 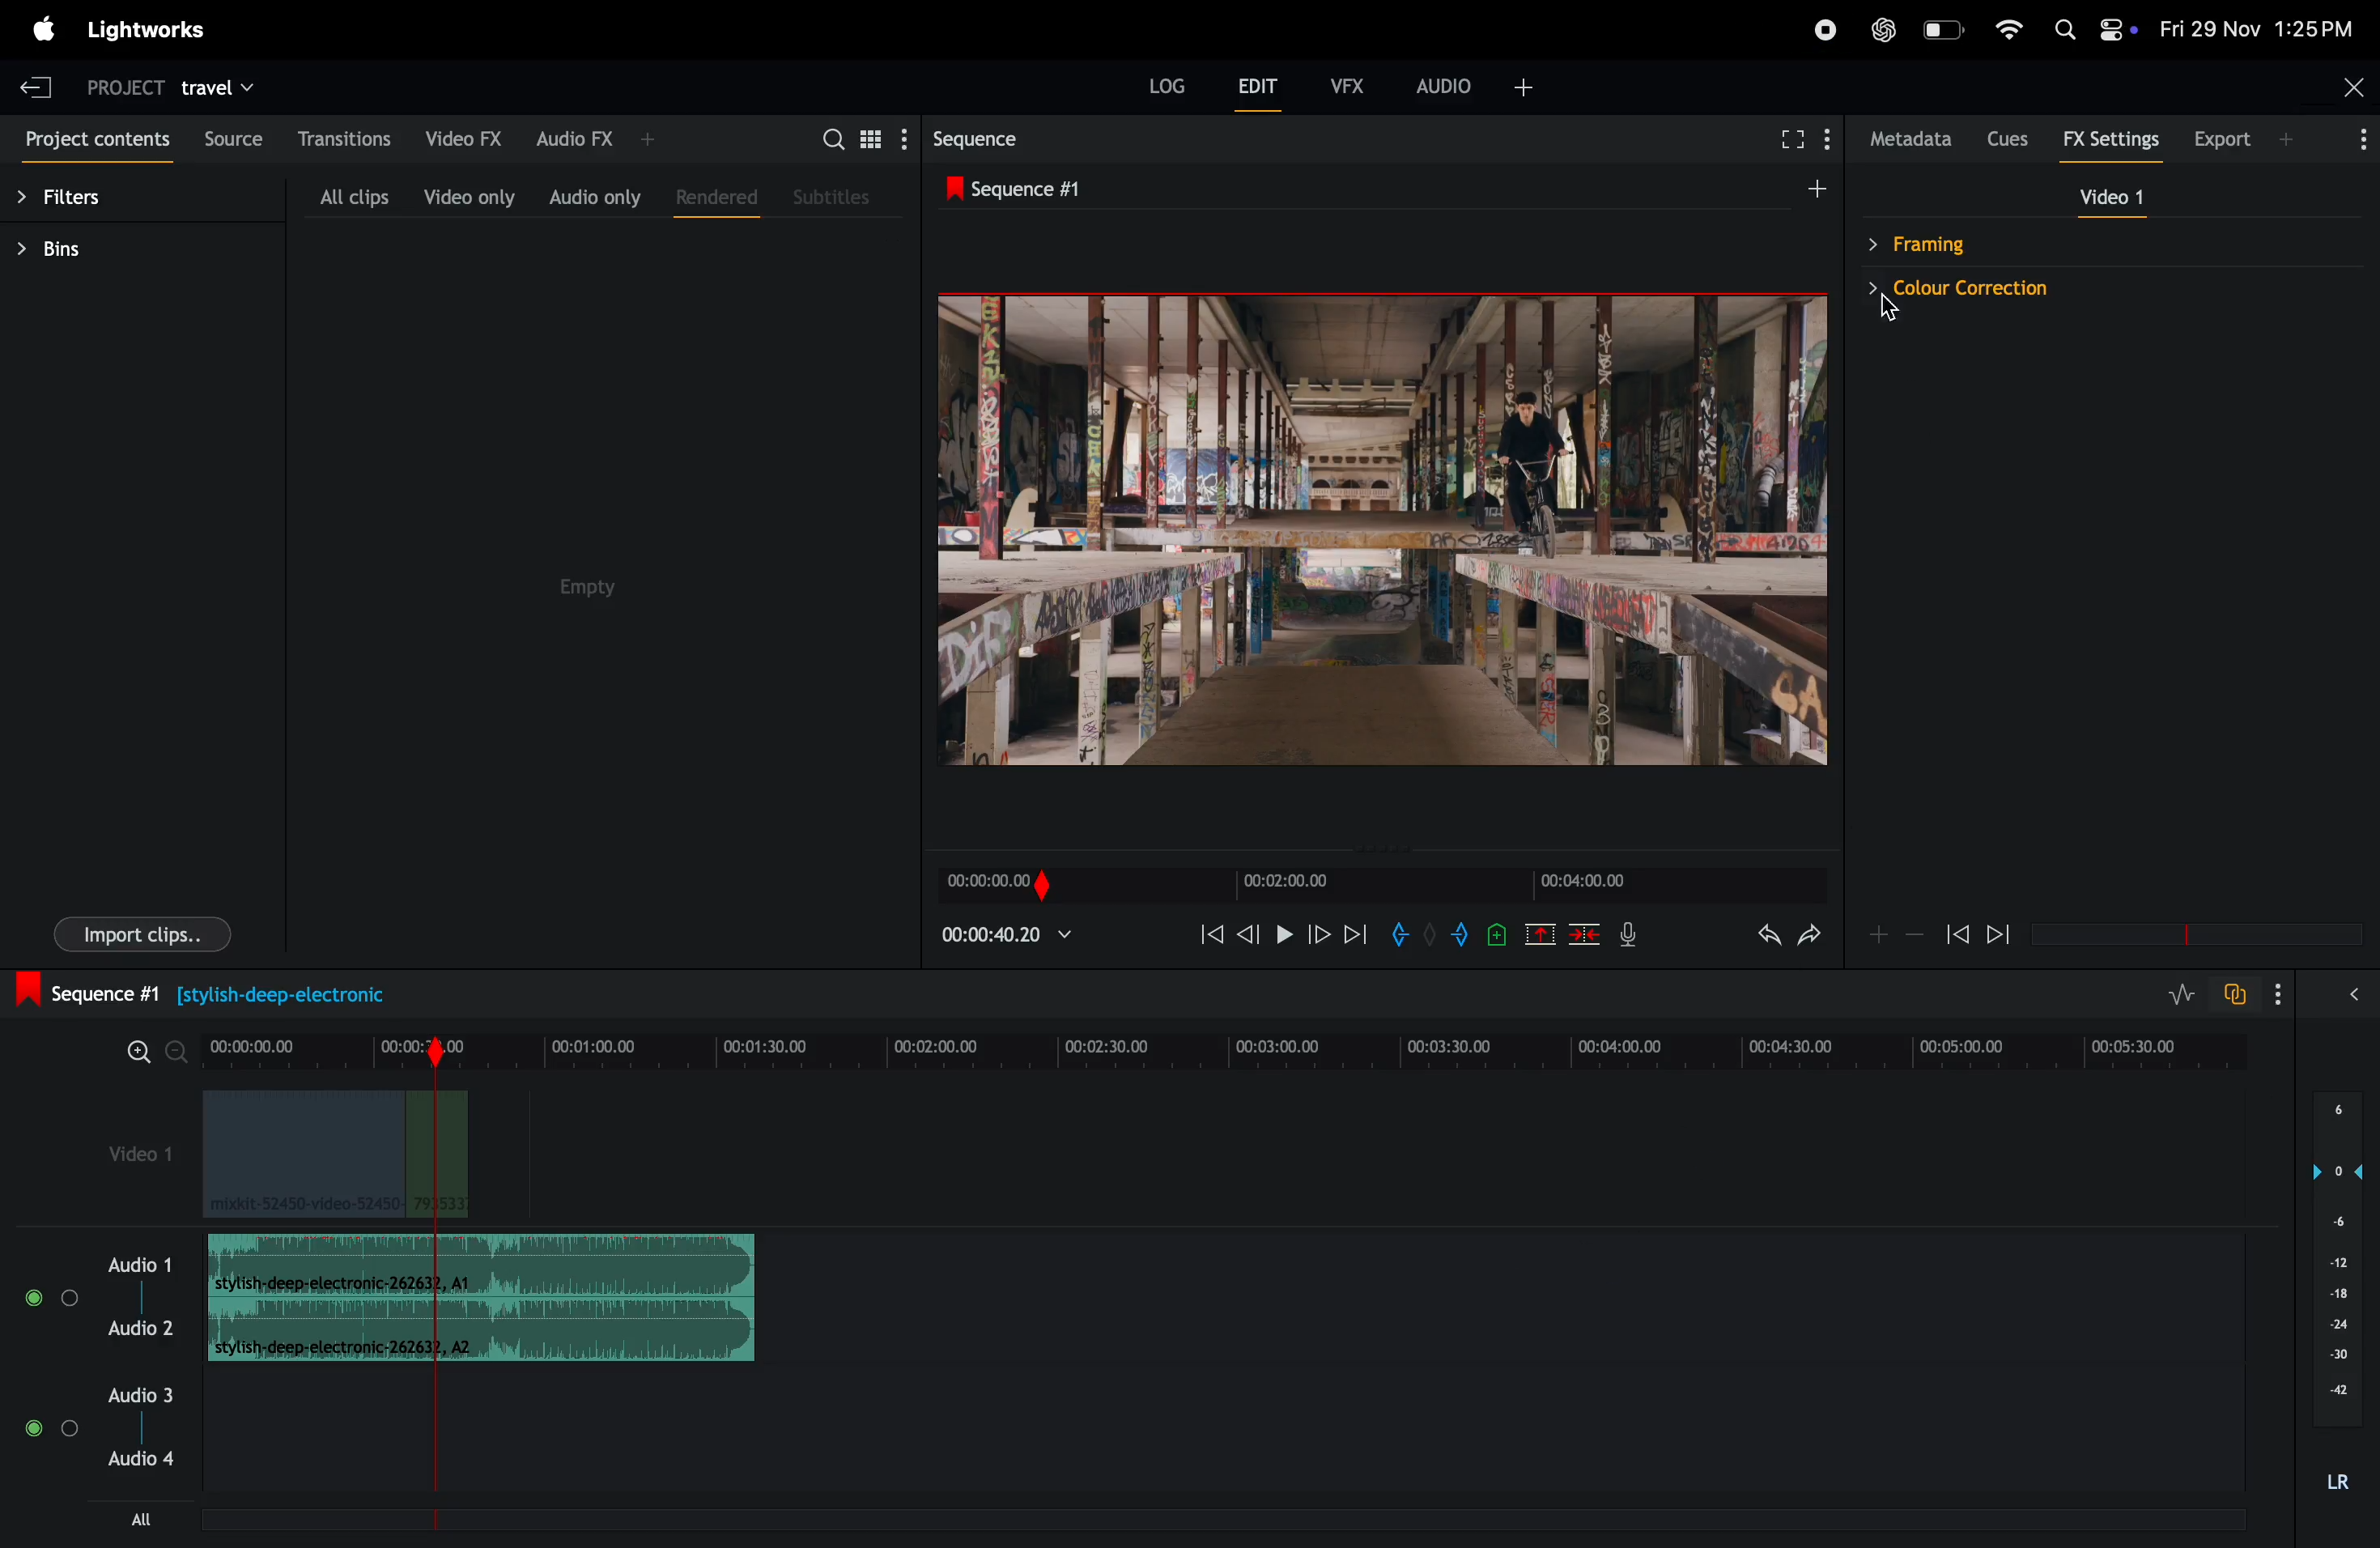 I want to click on zoom in zoom out, so click(x=1894, y=934).